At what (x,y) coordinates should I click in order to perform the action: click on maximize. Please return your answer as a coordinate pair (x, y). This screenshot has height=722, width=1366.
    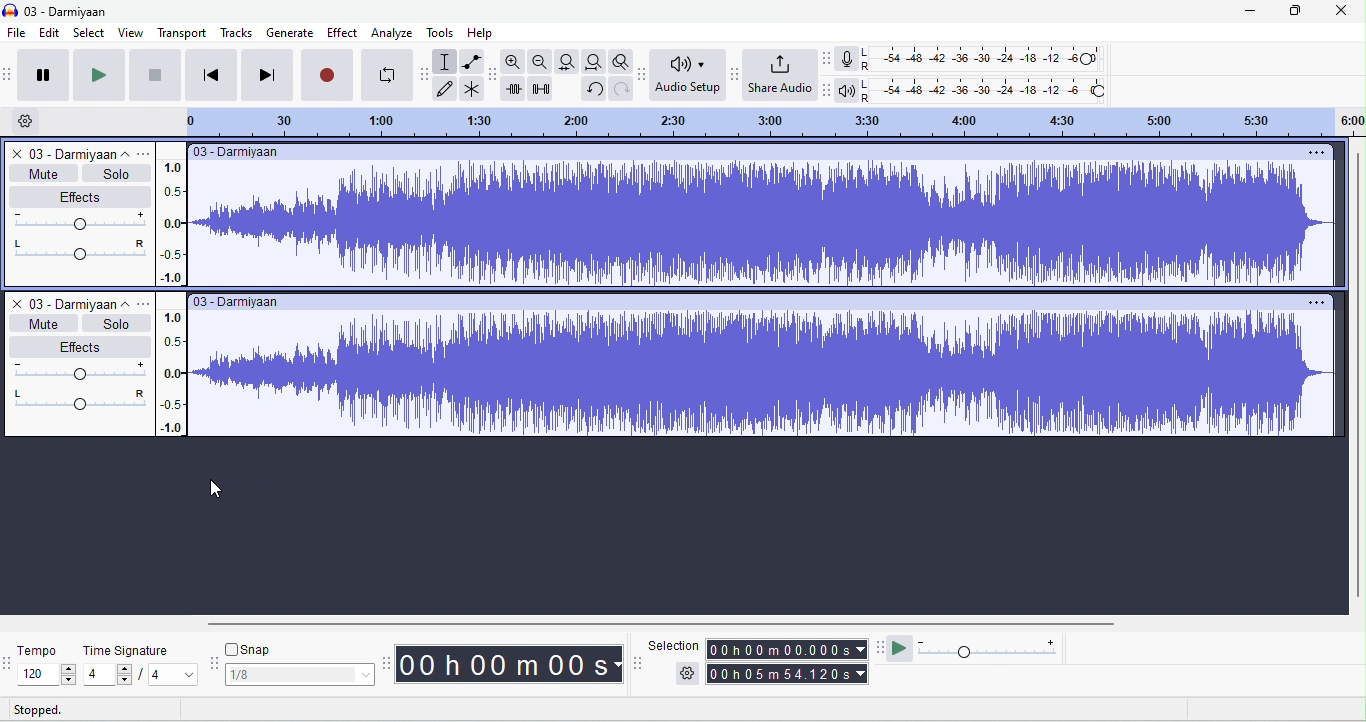
    Looking at the image, I should click on (1292, 11).